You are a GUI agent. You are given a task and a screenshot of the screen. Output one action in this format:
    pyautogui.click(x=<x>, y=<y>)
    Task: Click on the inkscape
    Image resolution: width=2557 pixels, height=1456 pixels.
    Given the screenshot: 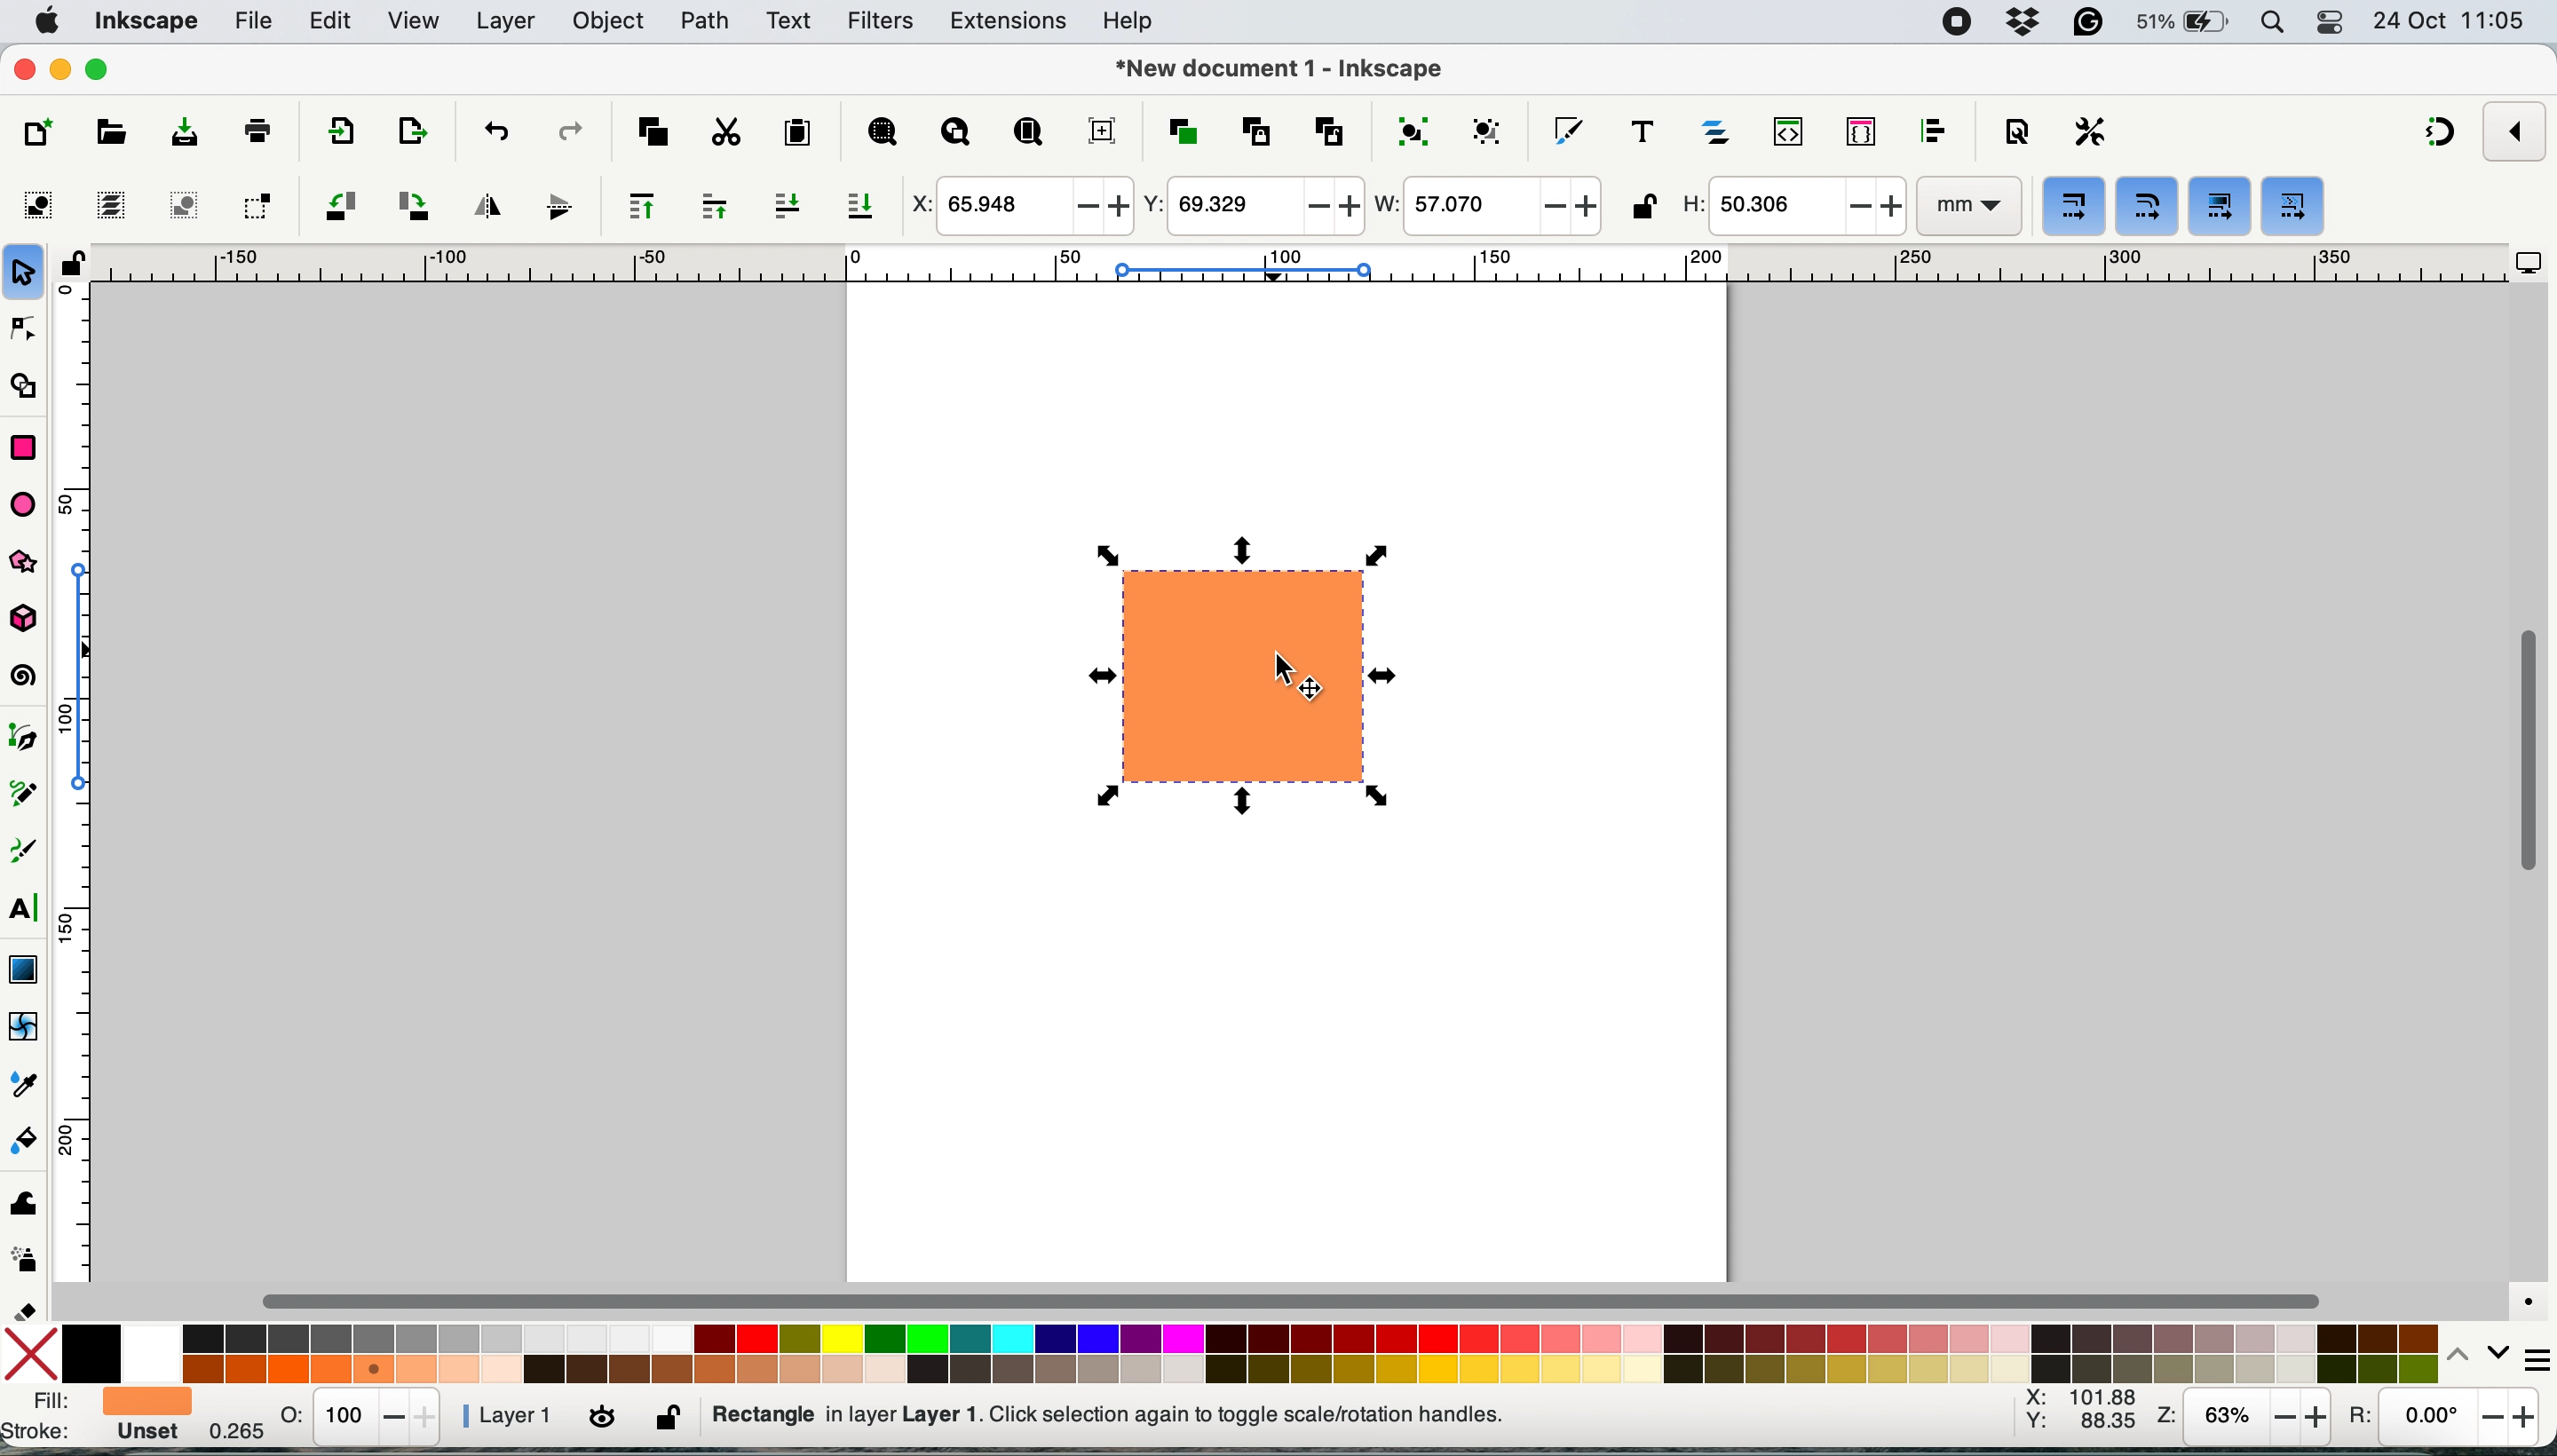 What is the action you would take?
    pyautogui.click(x=146, y=23)
    